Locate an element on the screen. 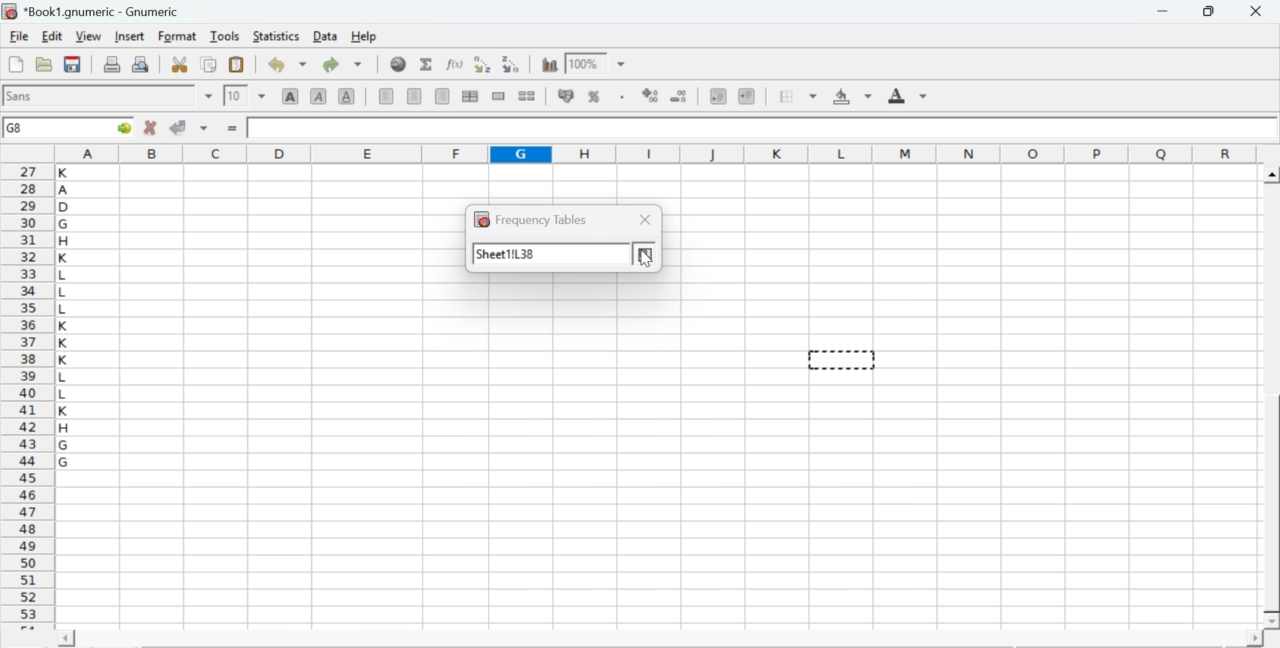 This screenshot has height=648, width=1280. format selection as accounting is located at coordinates (566, 95).